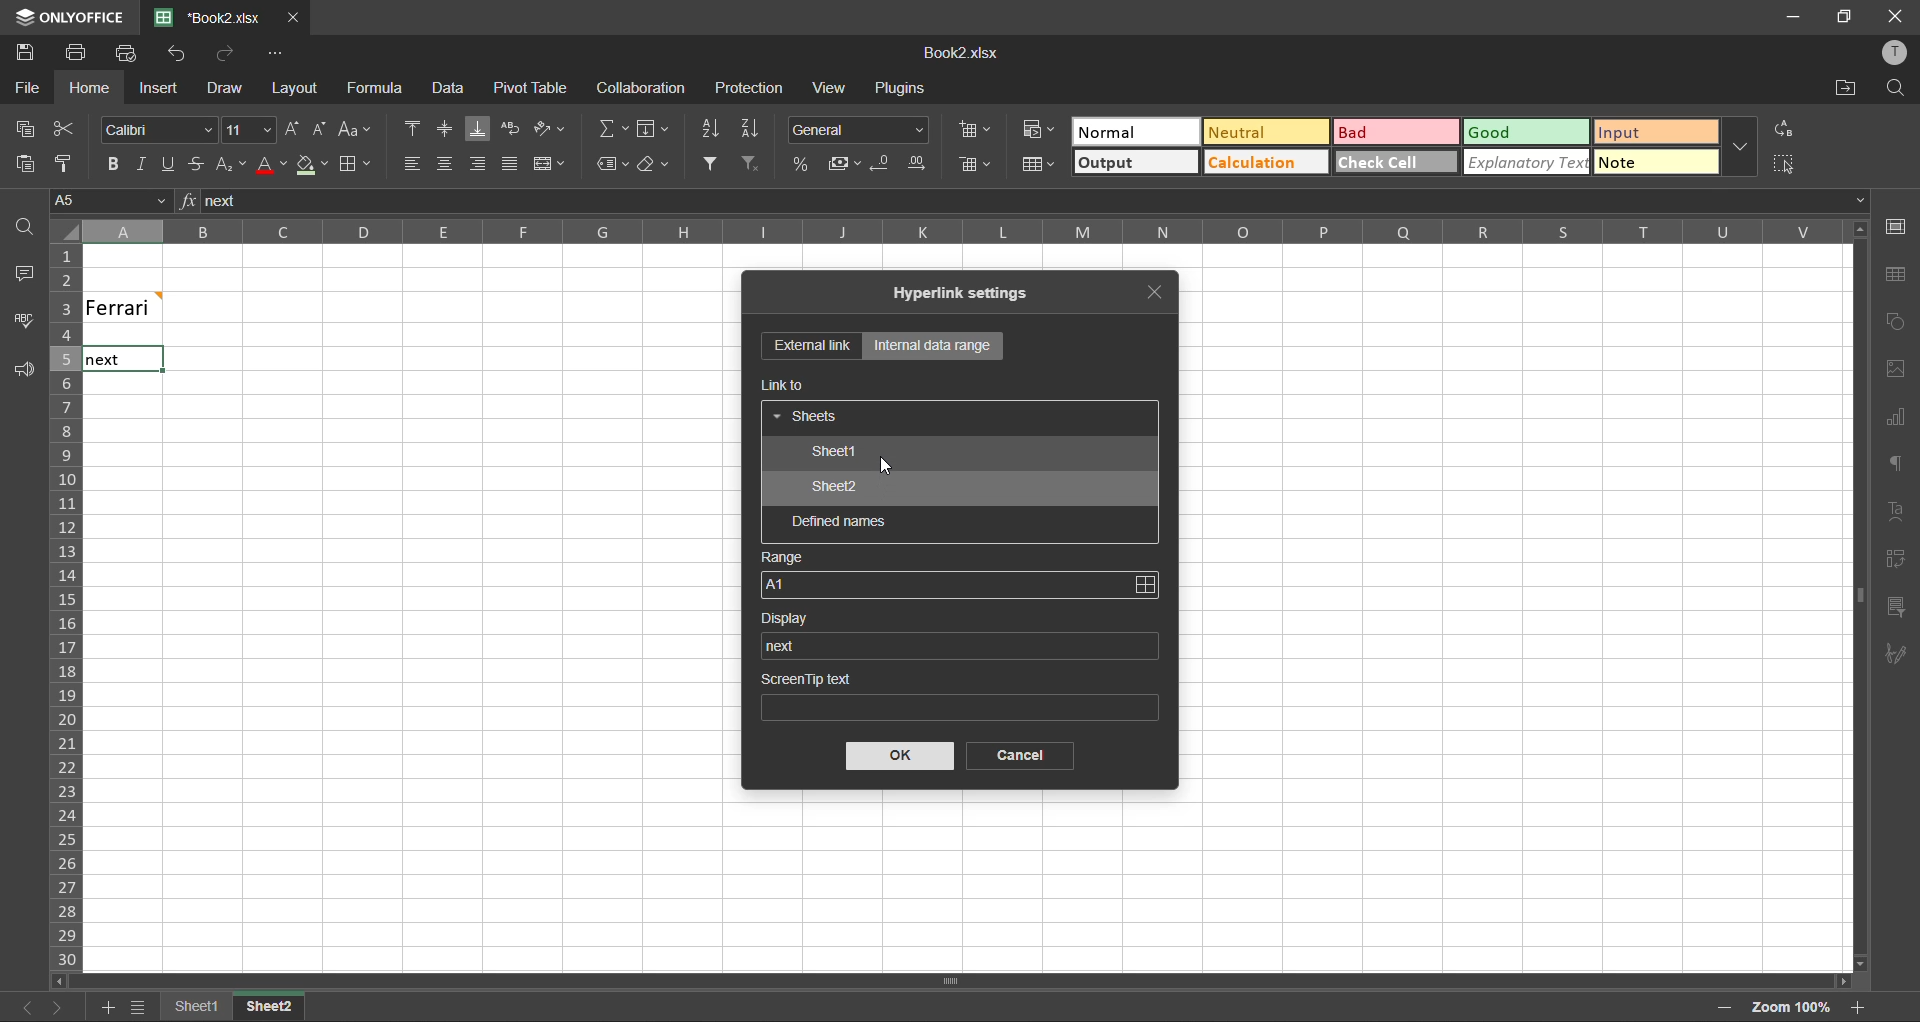 This screenshot has width=1920, height=1022. Describe the element at coordinates (63, 128) in the screenshot. I see `cut` at that location.